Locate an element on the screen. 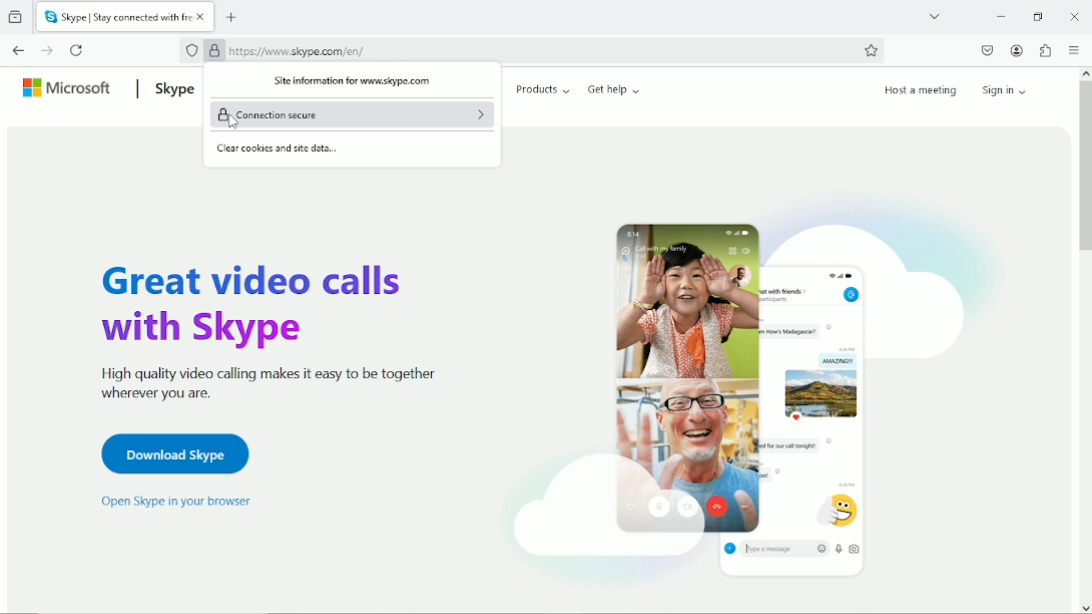  Great video calls with Skype high quality video calling makes it easy to be together wherever you are is located at coordinates (261, 329).